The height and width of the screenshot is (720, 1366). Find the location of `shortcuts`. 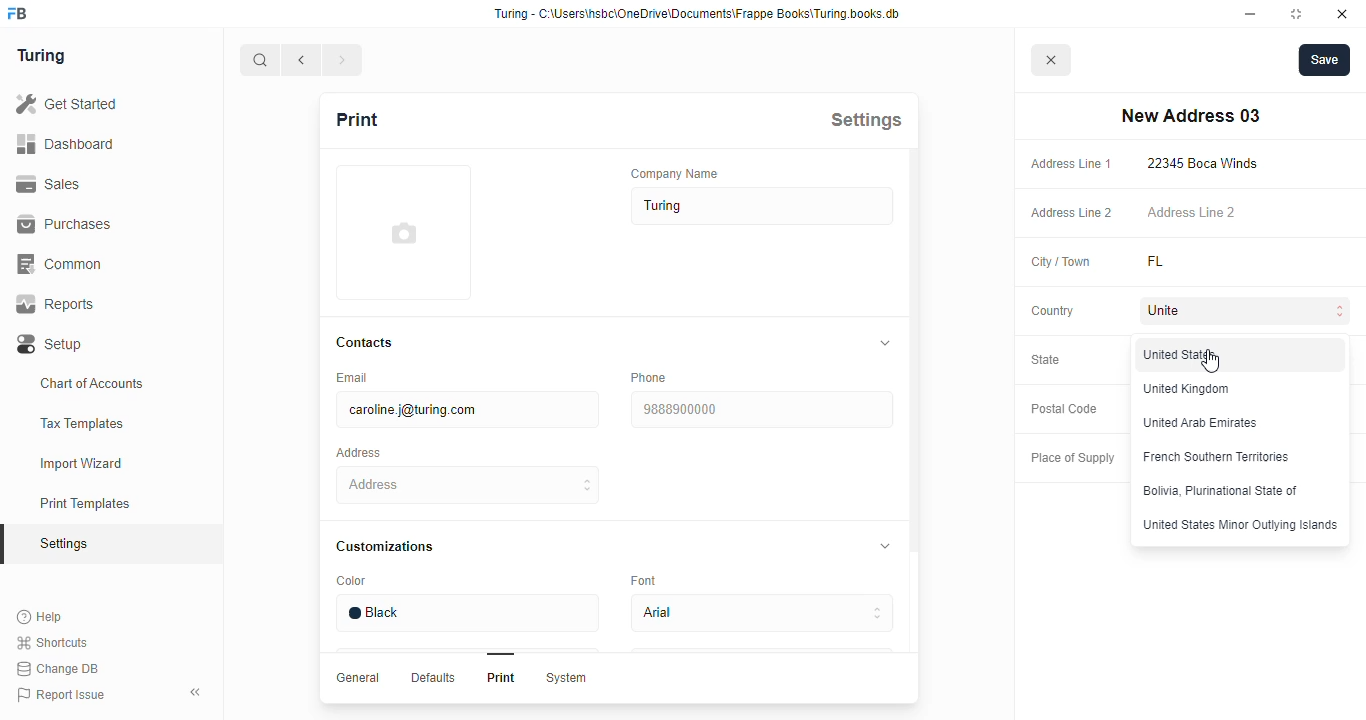

shortcuts is located at coordinates (52, 643).